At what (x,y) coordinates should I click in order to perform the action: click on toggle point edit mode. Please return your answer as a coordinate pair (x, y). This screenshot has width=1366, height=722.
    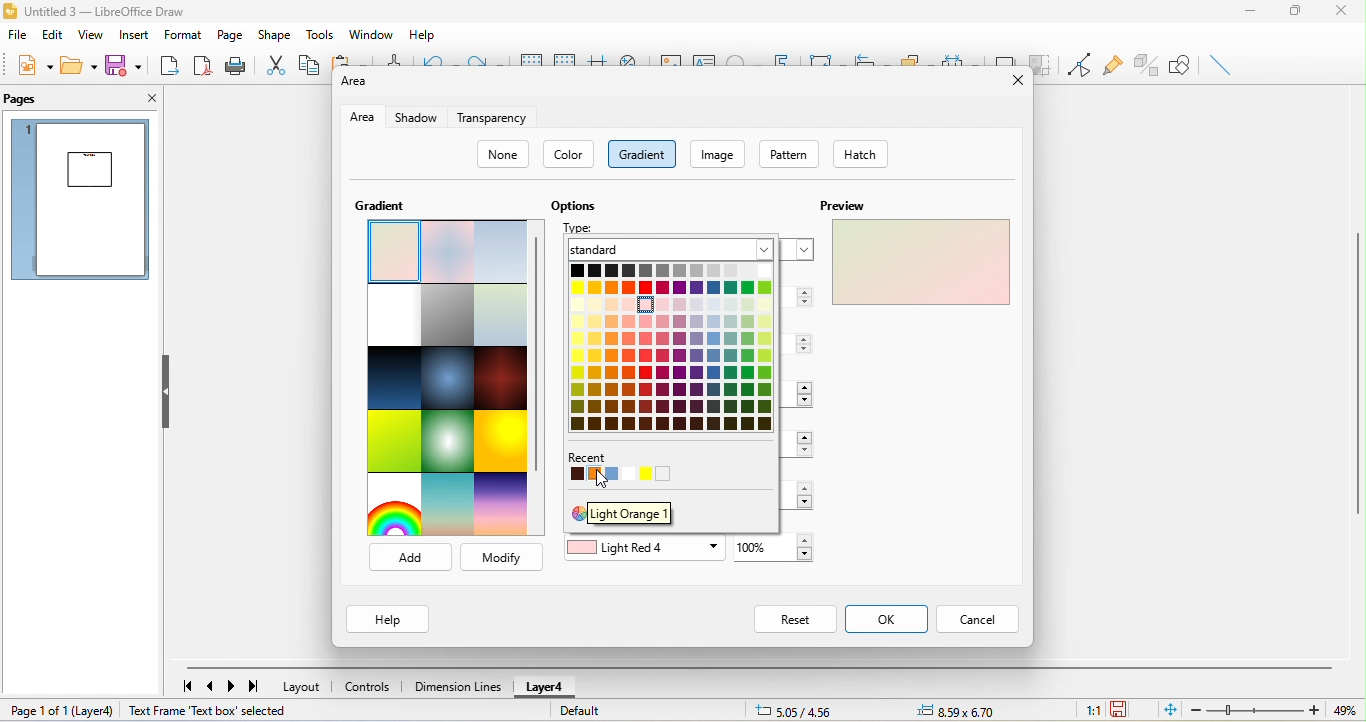
    Looking at the image, I should click on (1080, 65).